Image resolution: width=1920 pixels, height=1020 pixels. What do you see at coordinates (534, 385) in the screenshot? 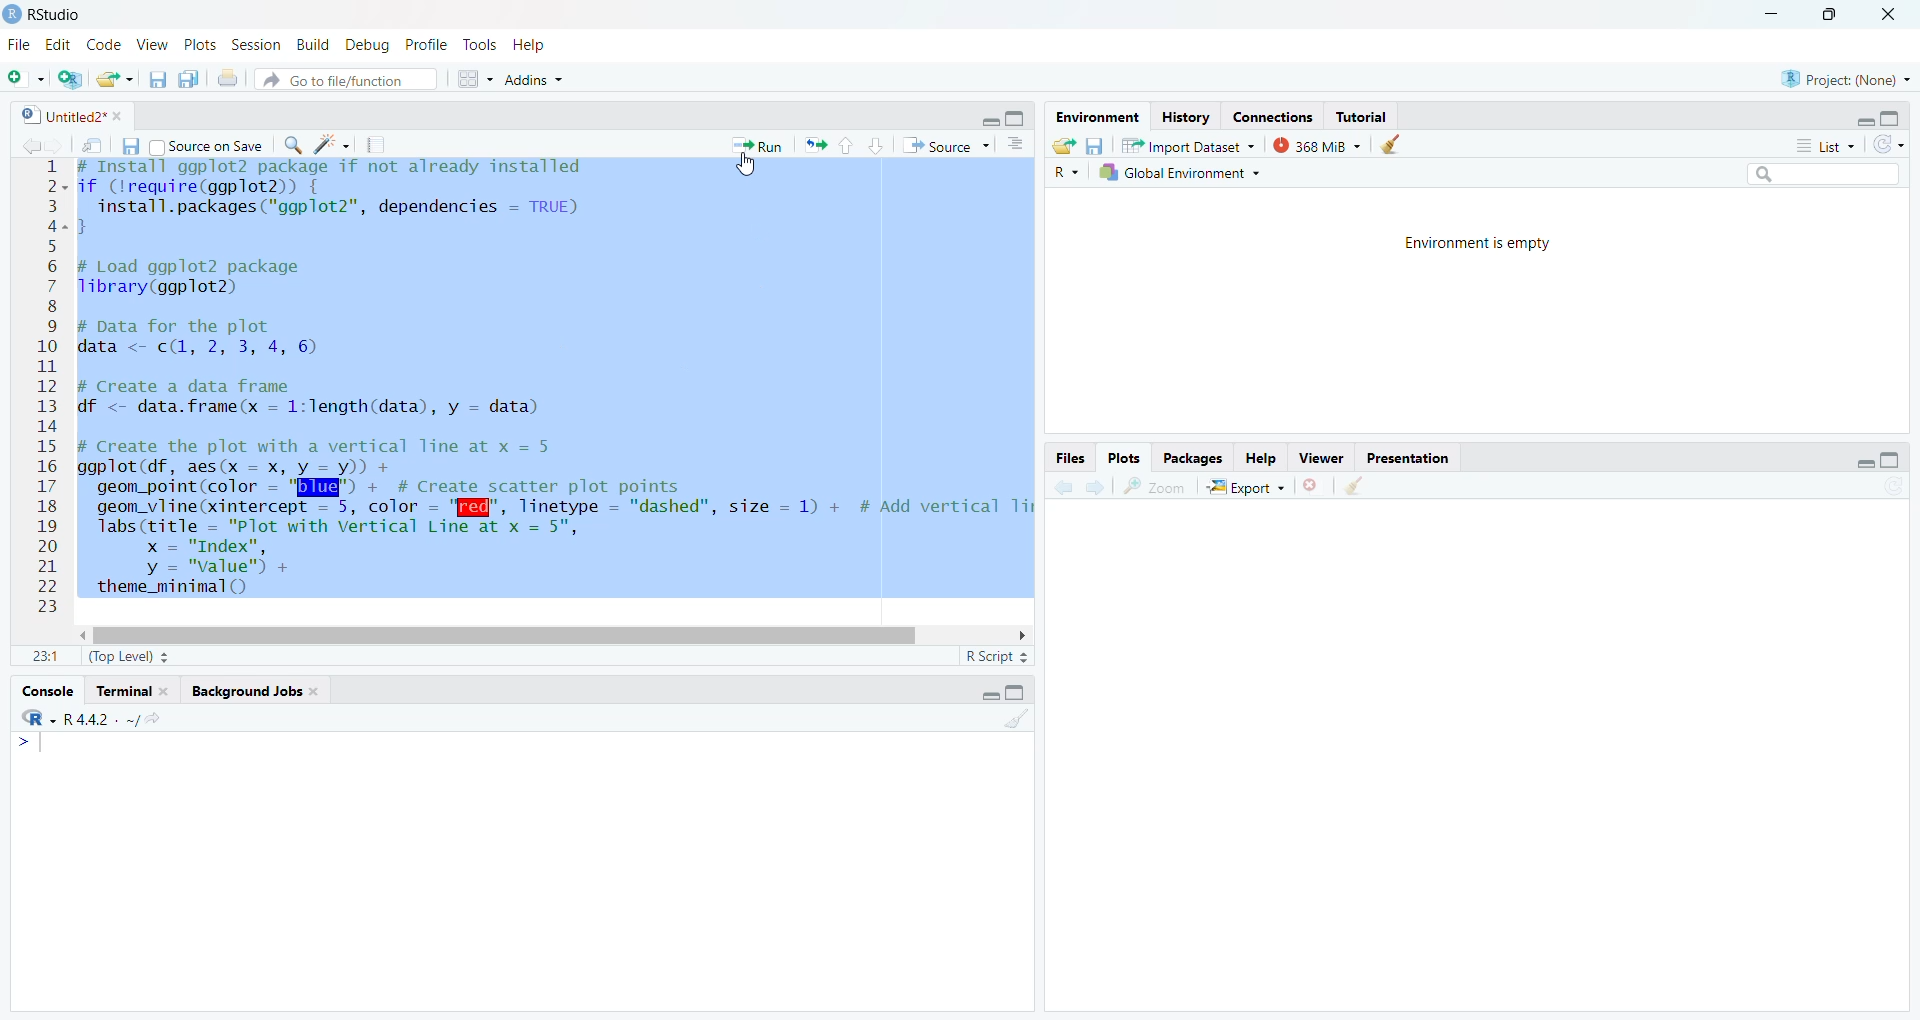
I see `2- if (Irequire(ggplot2)) {

3 install.packages("ggplot2”, dependencies = TRUE)

2-3

5

6 # Load ggplot2 package

7 Tlibrary(ggplot2)

8

9 # pata for the plot

0 data <- c(, 2, 3, 4, 6) I

1

2 # Create a data frame

3 df <- data.frame(x = 1:length(data), y = data)

4

5 # Create the plot with a vertical Tine at x = 5

6 ggplot(df, aes(x = x, y = y)) +

7 geom_point(color = "Bld" + # Create scatter plot points
8  geom_vline(xintercept = 5, color - '[f@", linetype = "dashed", size = 1) + # Add vertical Ti
9  labs(title = "Plot with Vertical Line at x = 5",

0 x = "Index",

1 y = "value") +` at bounding box center [534, 385].